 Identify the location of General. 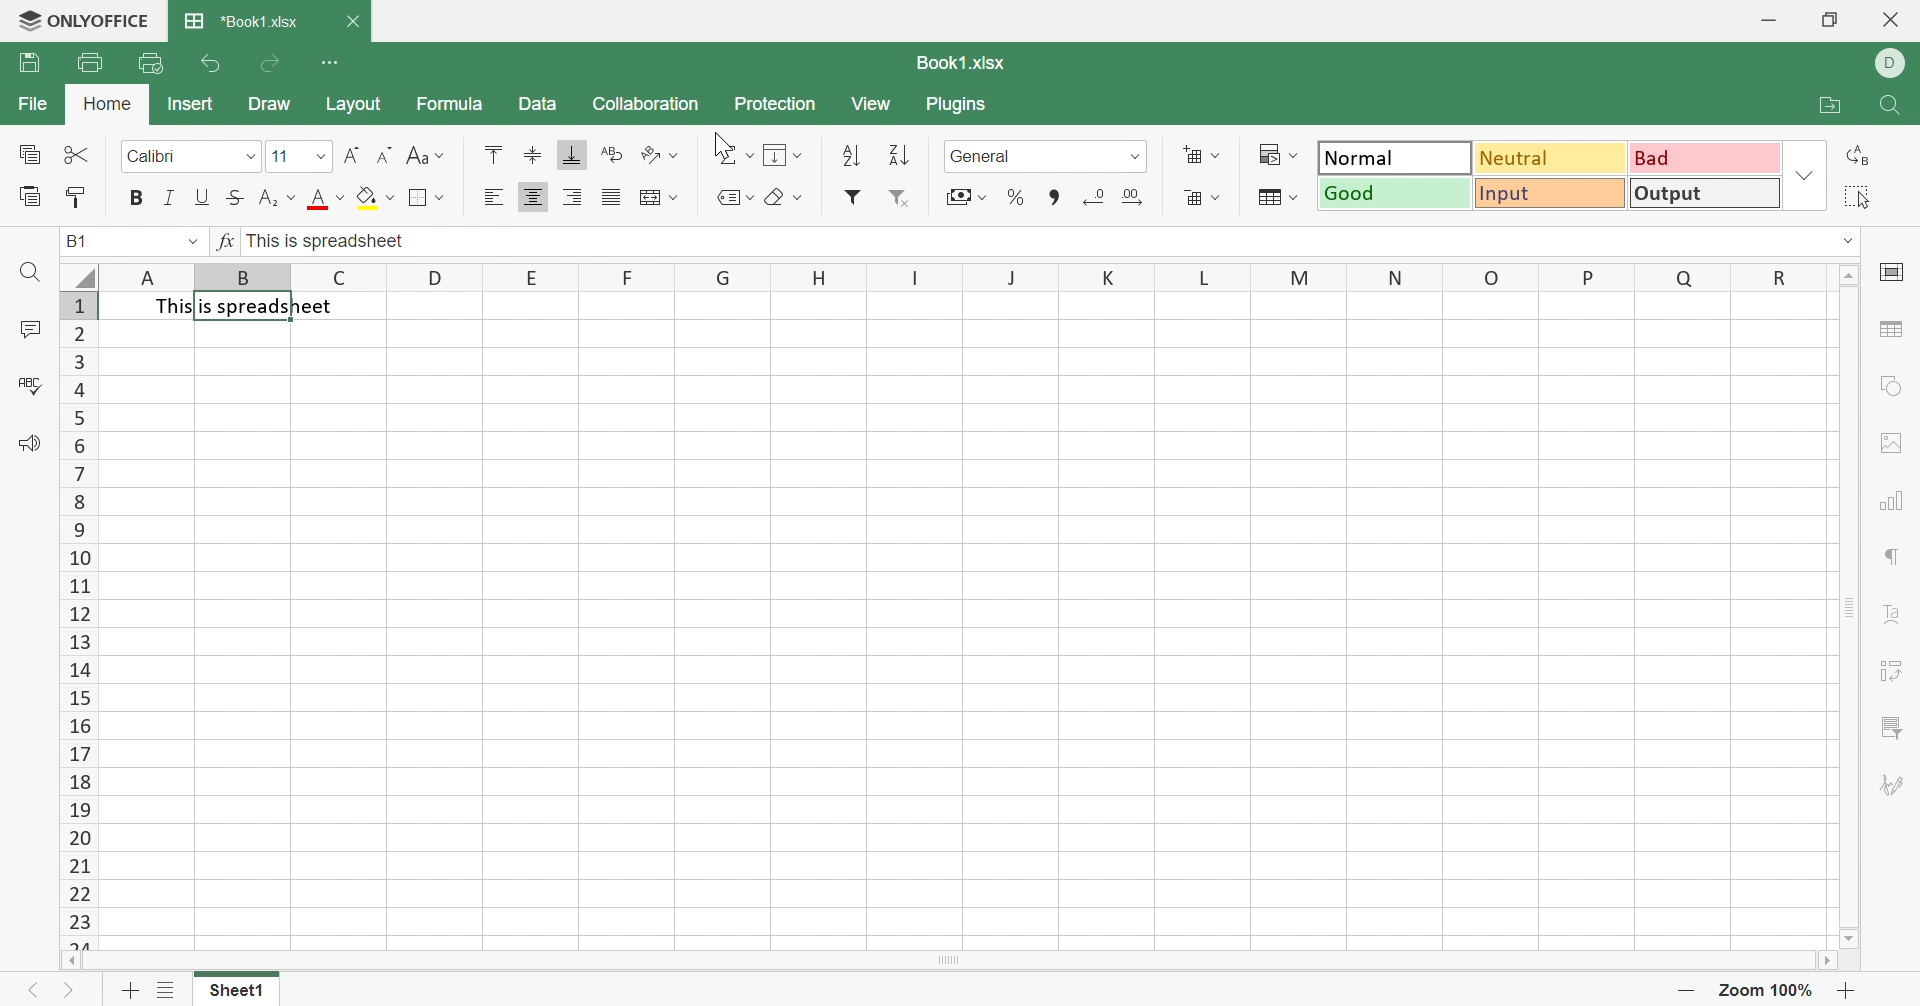
(983, 154).